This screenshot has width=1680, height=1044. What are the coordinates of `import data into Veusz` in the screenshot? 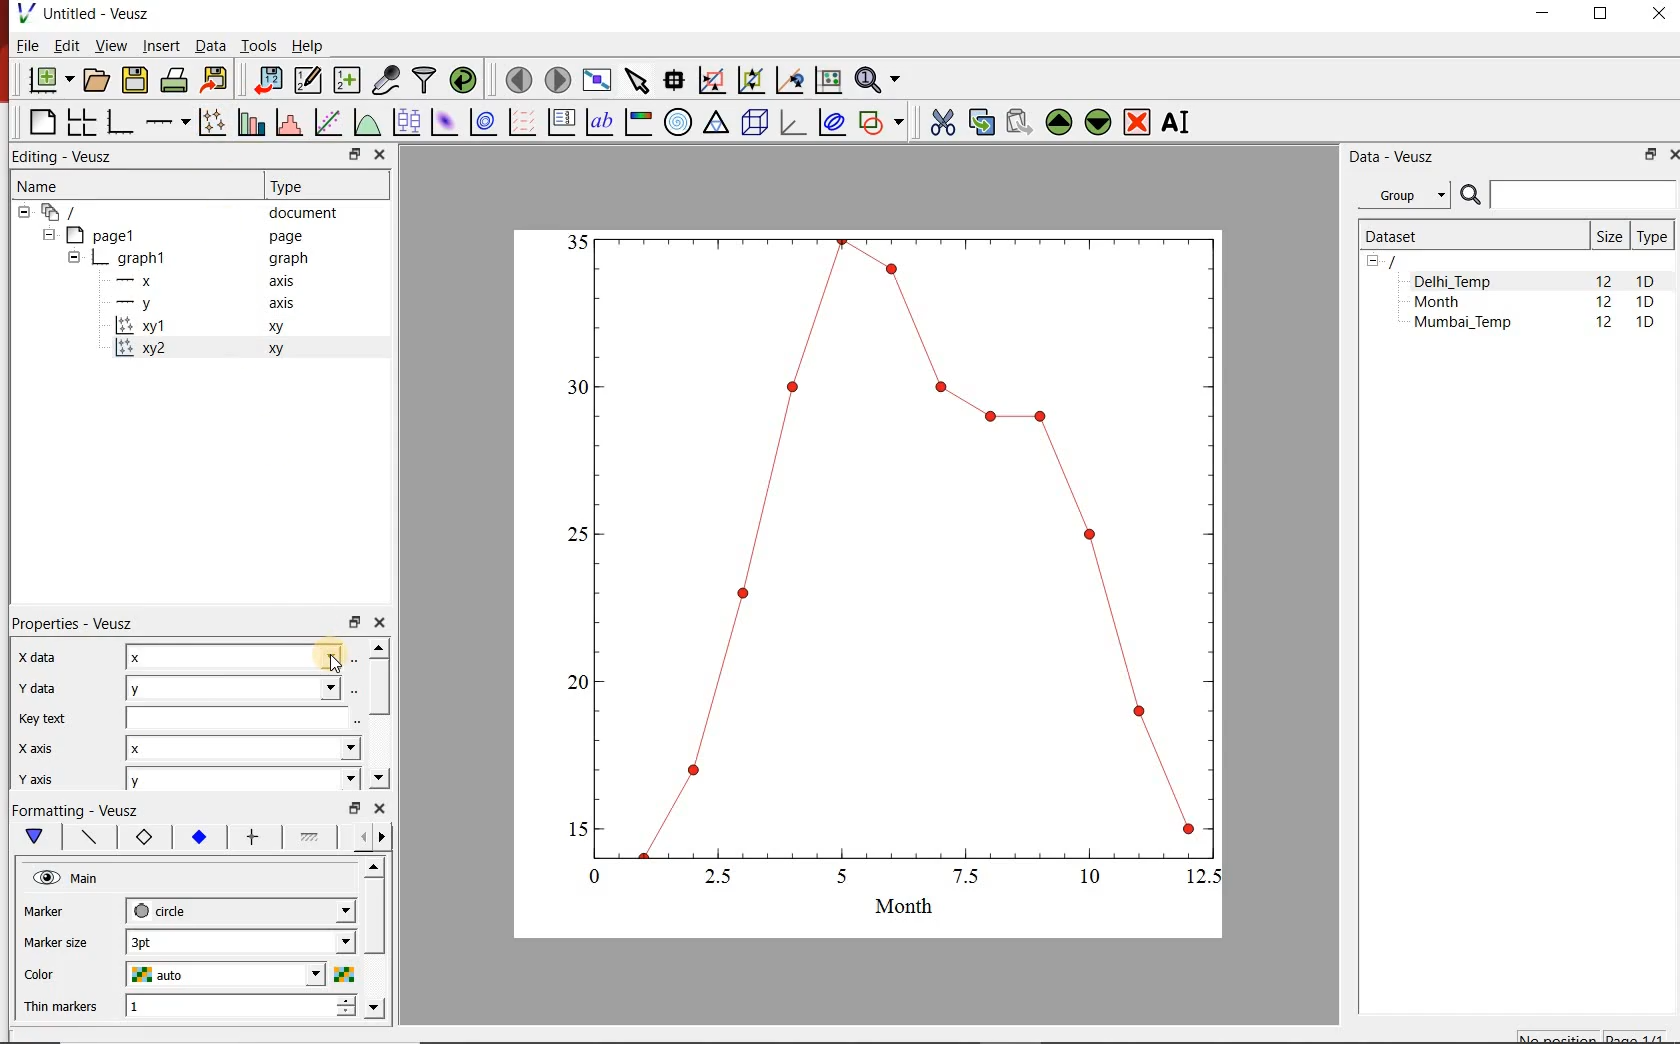 It's located at (266, 81).